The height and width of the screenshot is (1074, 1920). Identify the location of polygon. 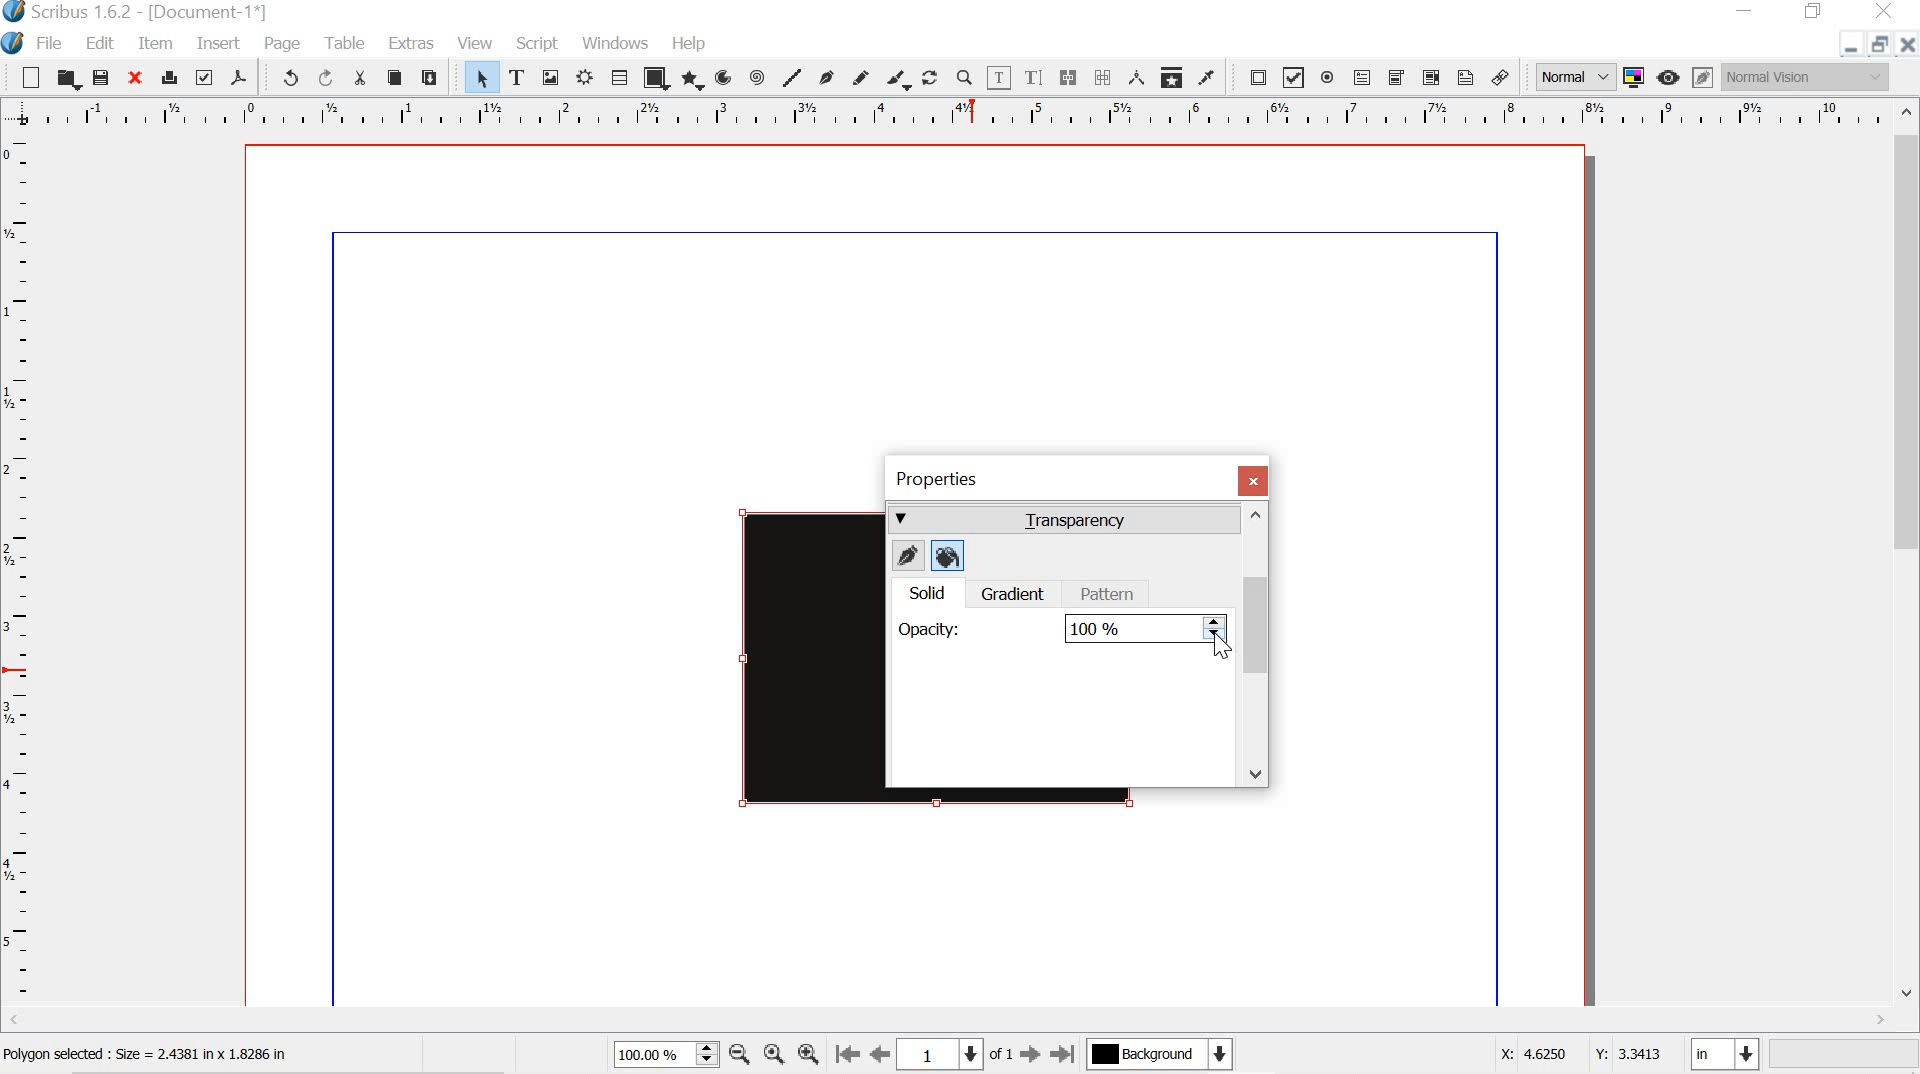
(692, 82).